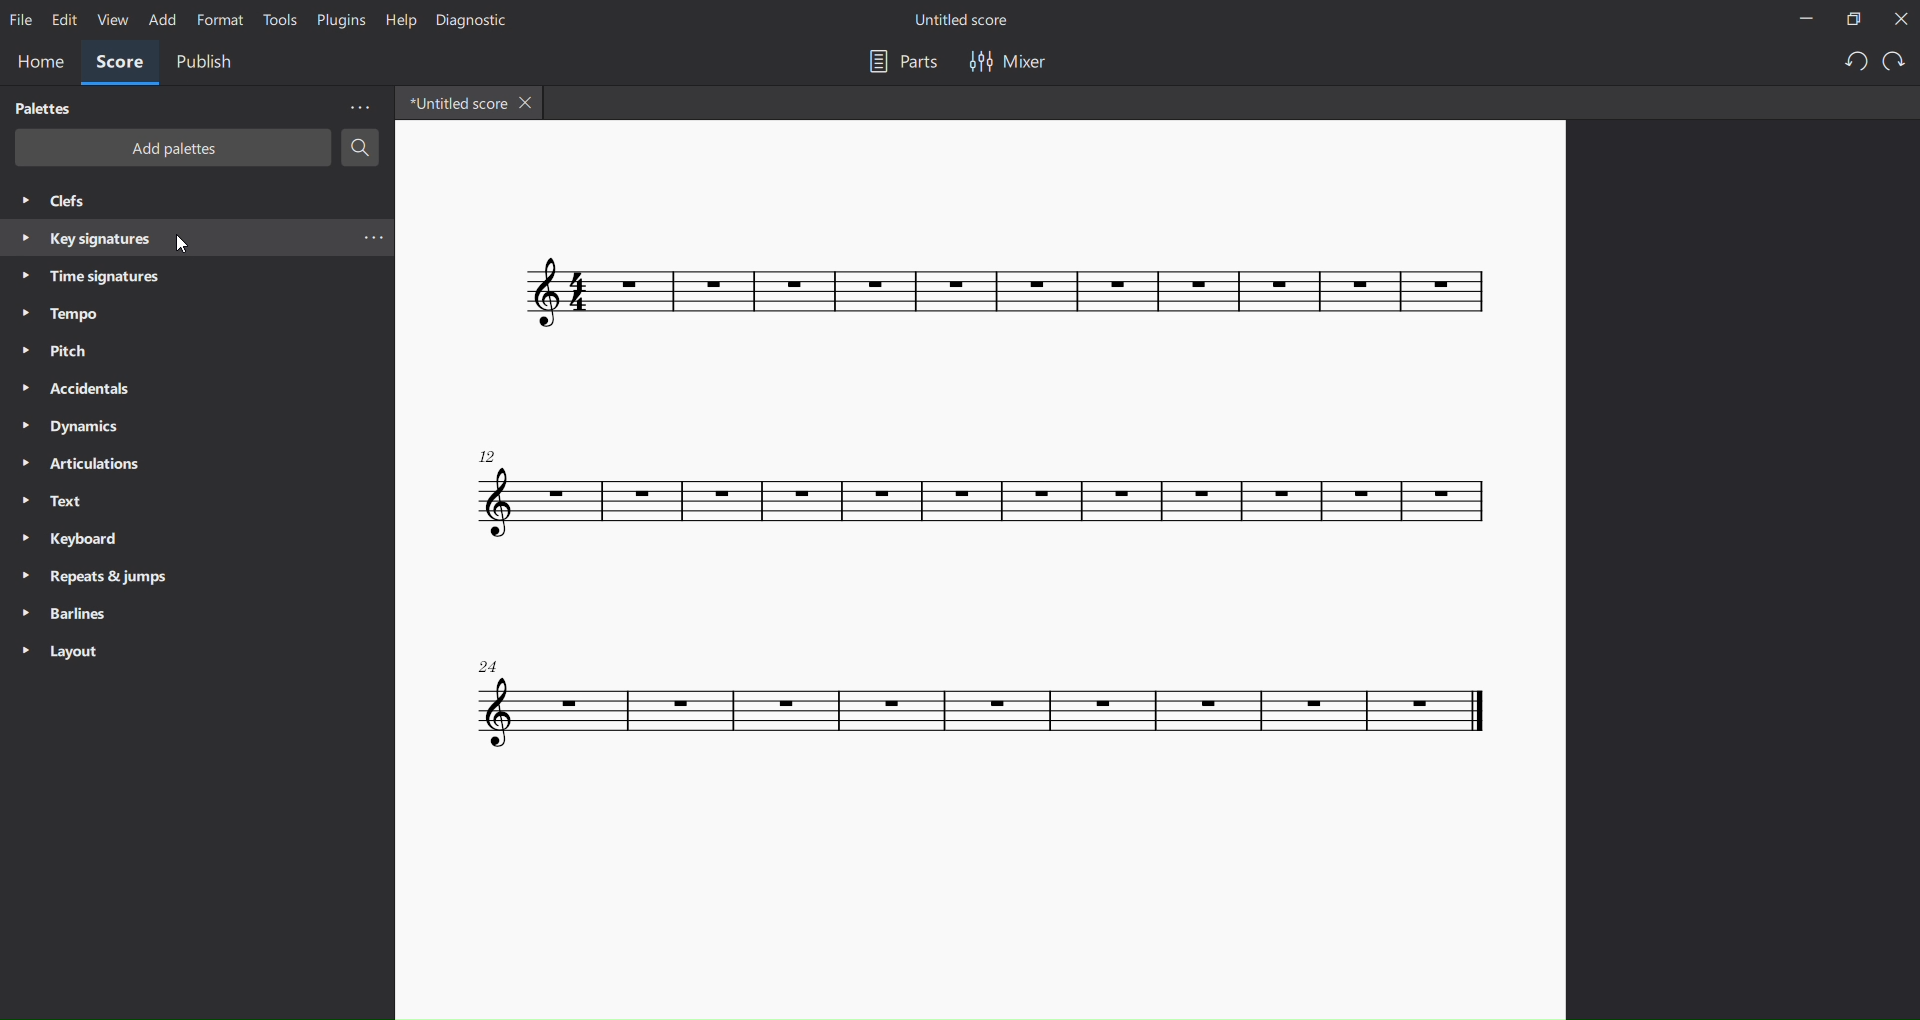 This screenshot has height=1020, width=1920. Describe the element at coordinates (81, 426) in the screenshot. I see `dynamics` at that location.